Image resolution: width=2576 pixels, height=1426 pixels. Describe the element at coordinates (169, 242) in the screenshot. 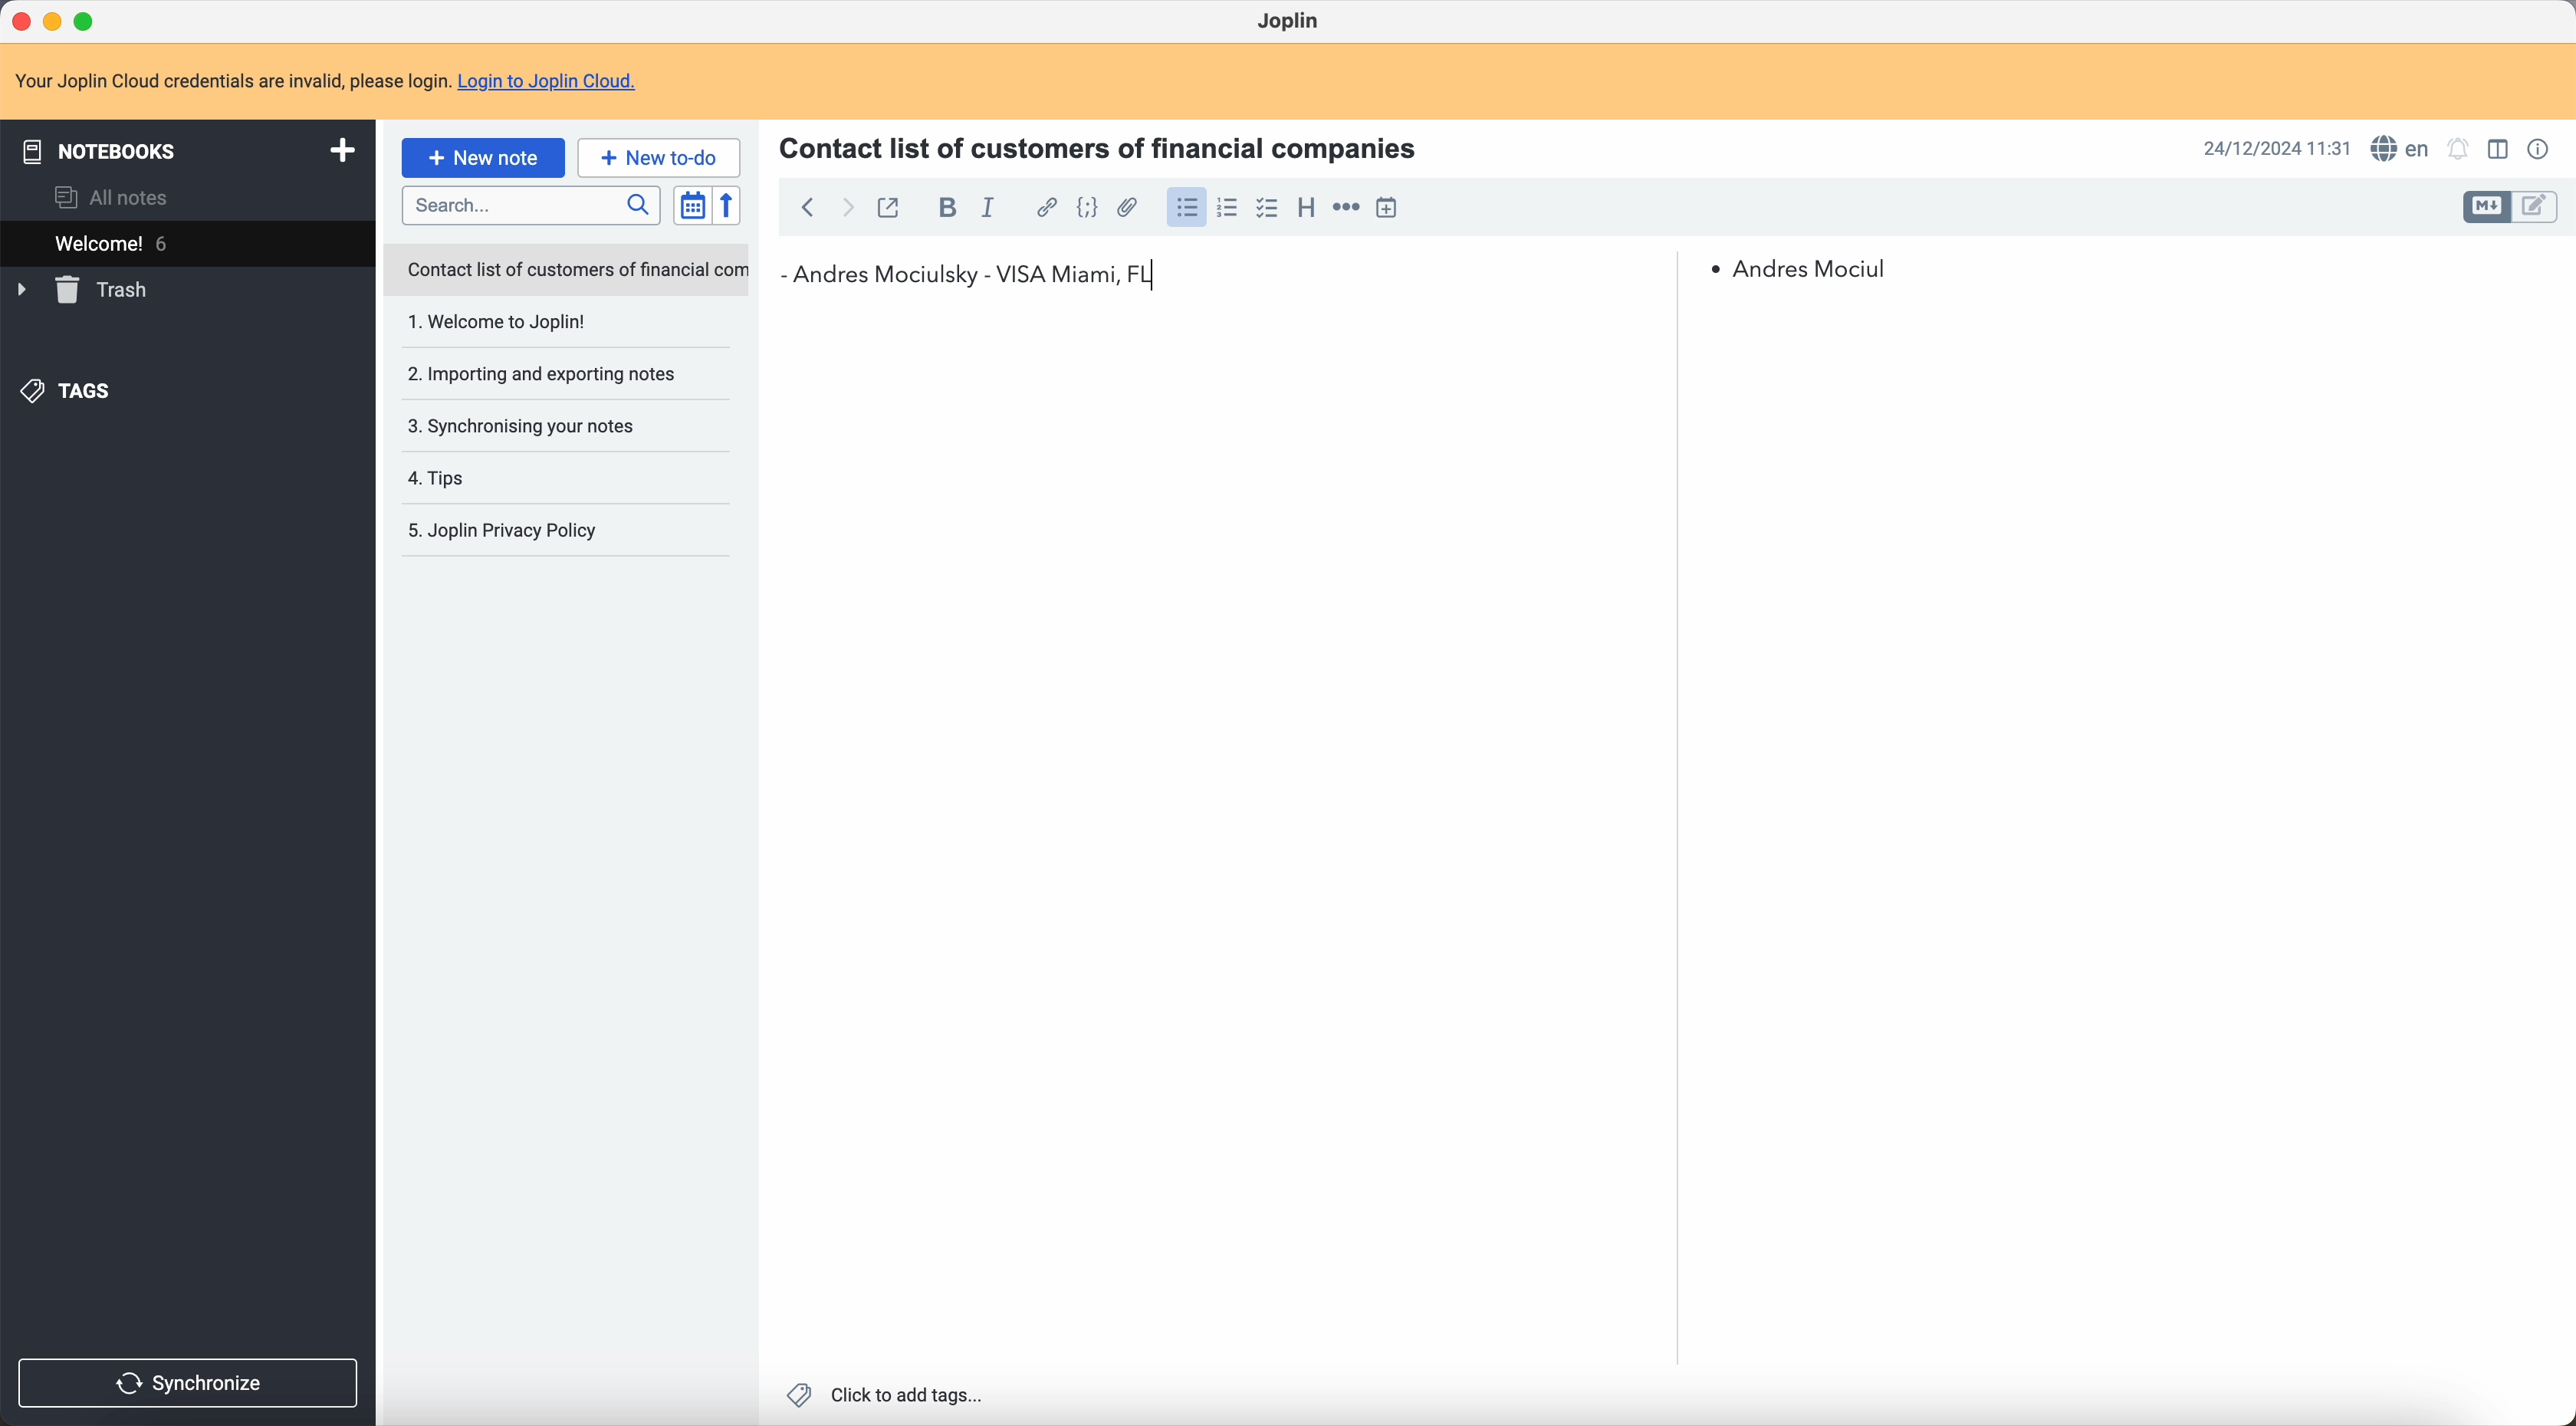

I see `welcome` at that location.